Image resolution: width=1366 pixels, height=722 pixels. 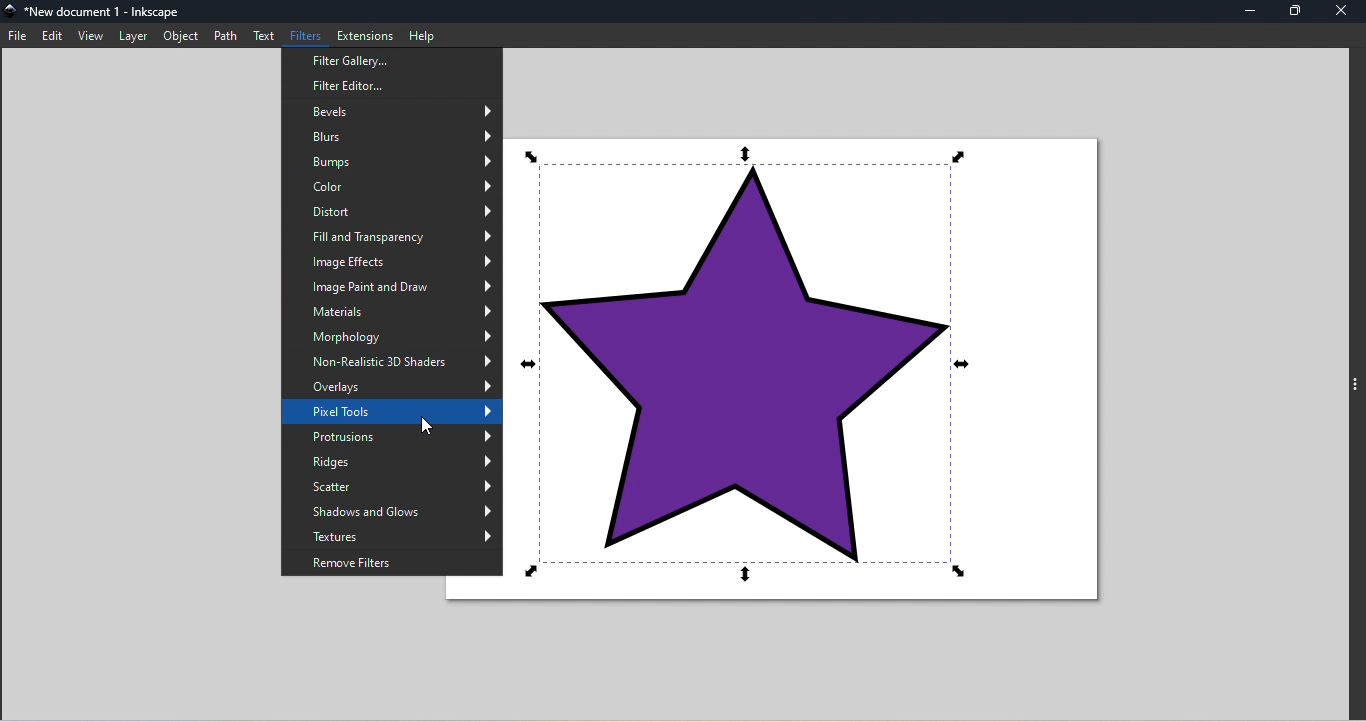 I want to click on Morphology, so click(x=392, y=337).